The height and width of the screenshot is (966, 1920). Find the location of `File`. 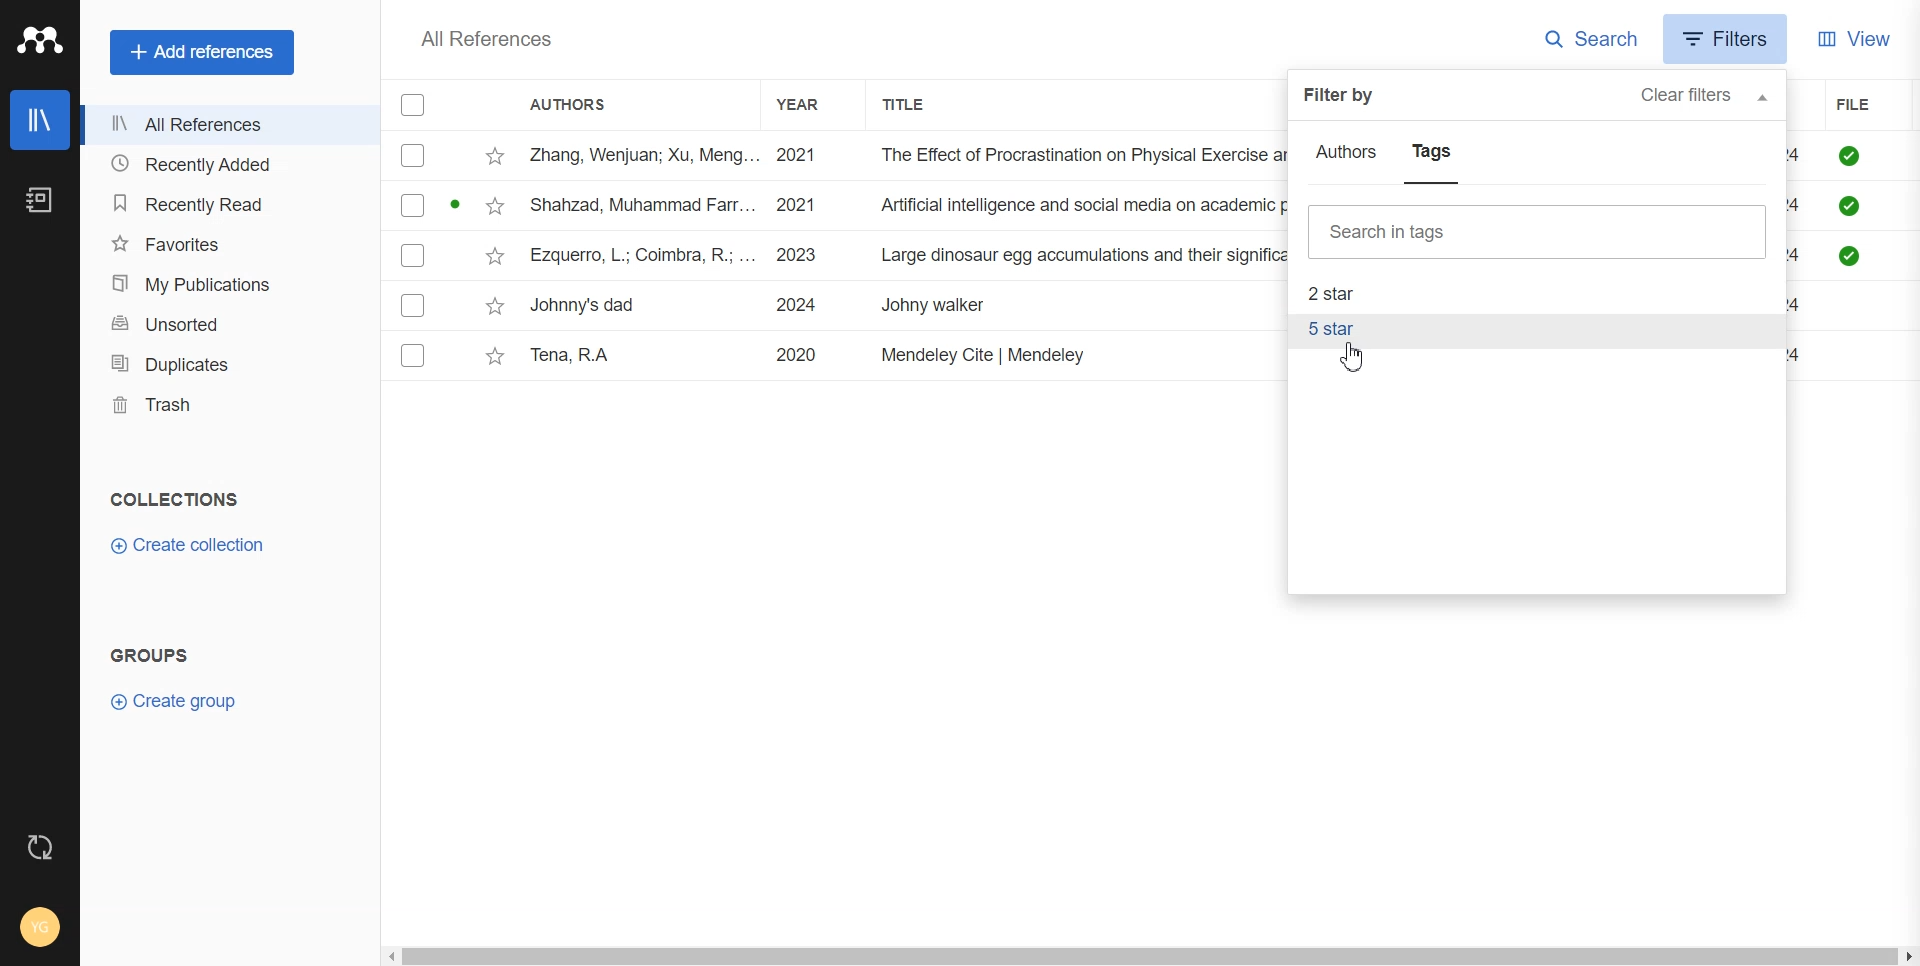

File is located at coordinates (828, 206).